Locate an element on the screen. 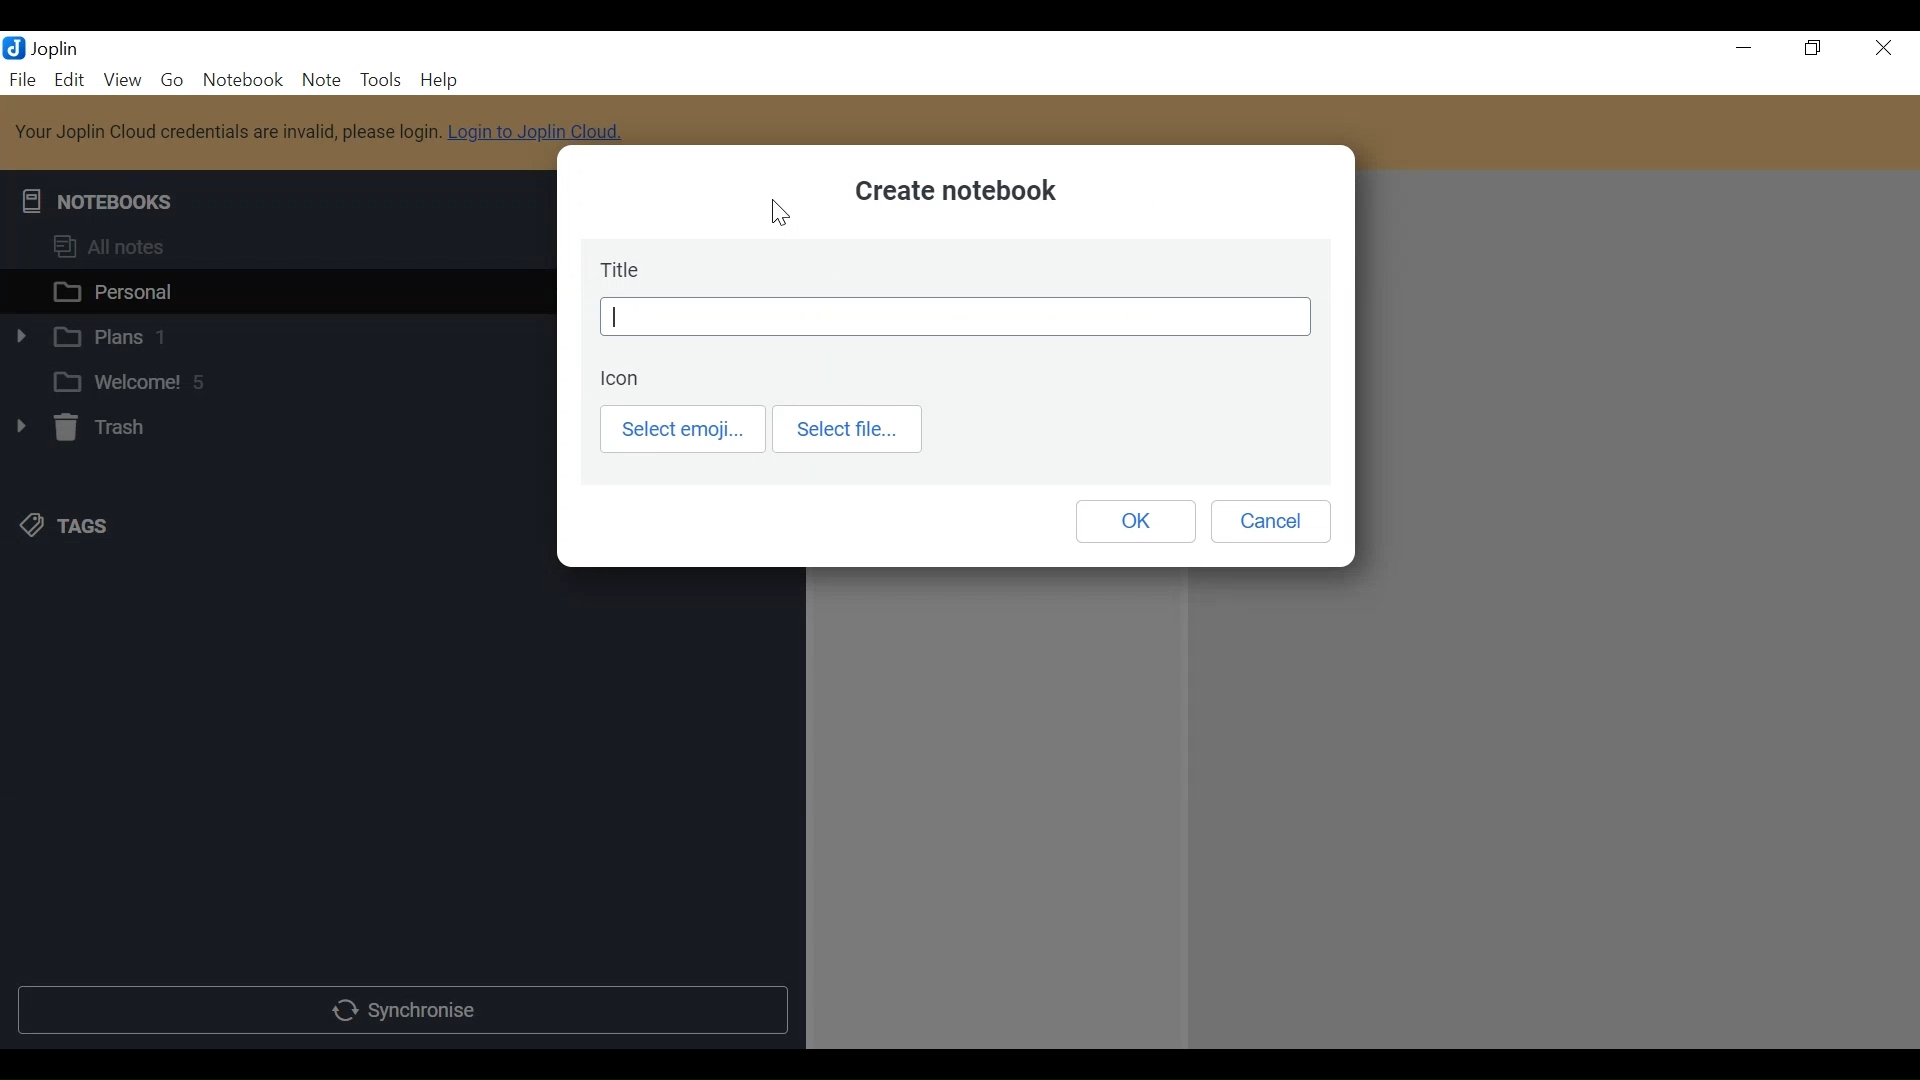  Synchronize is located at coordinates (400, 1010).